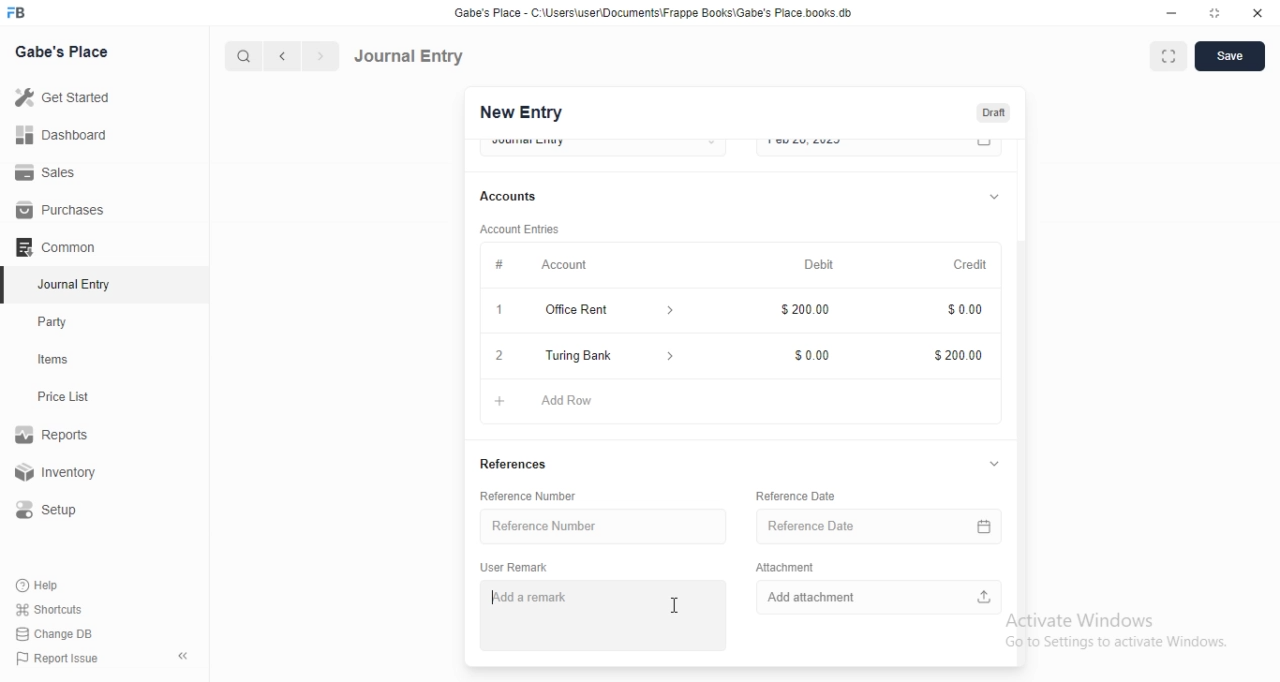 The width and height of the screenshot is (1280, 682). I want to click on Reports., so click(55, 438).